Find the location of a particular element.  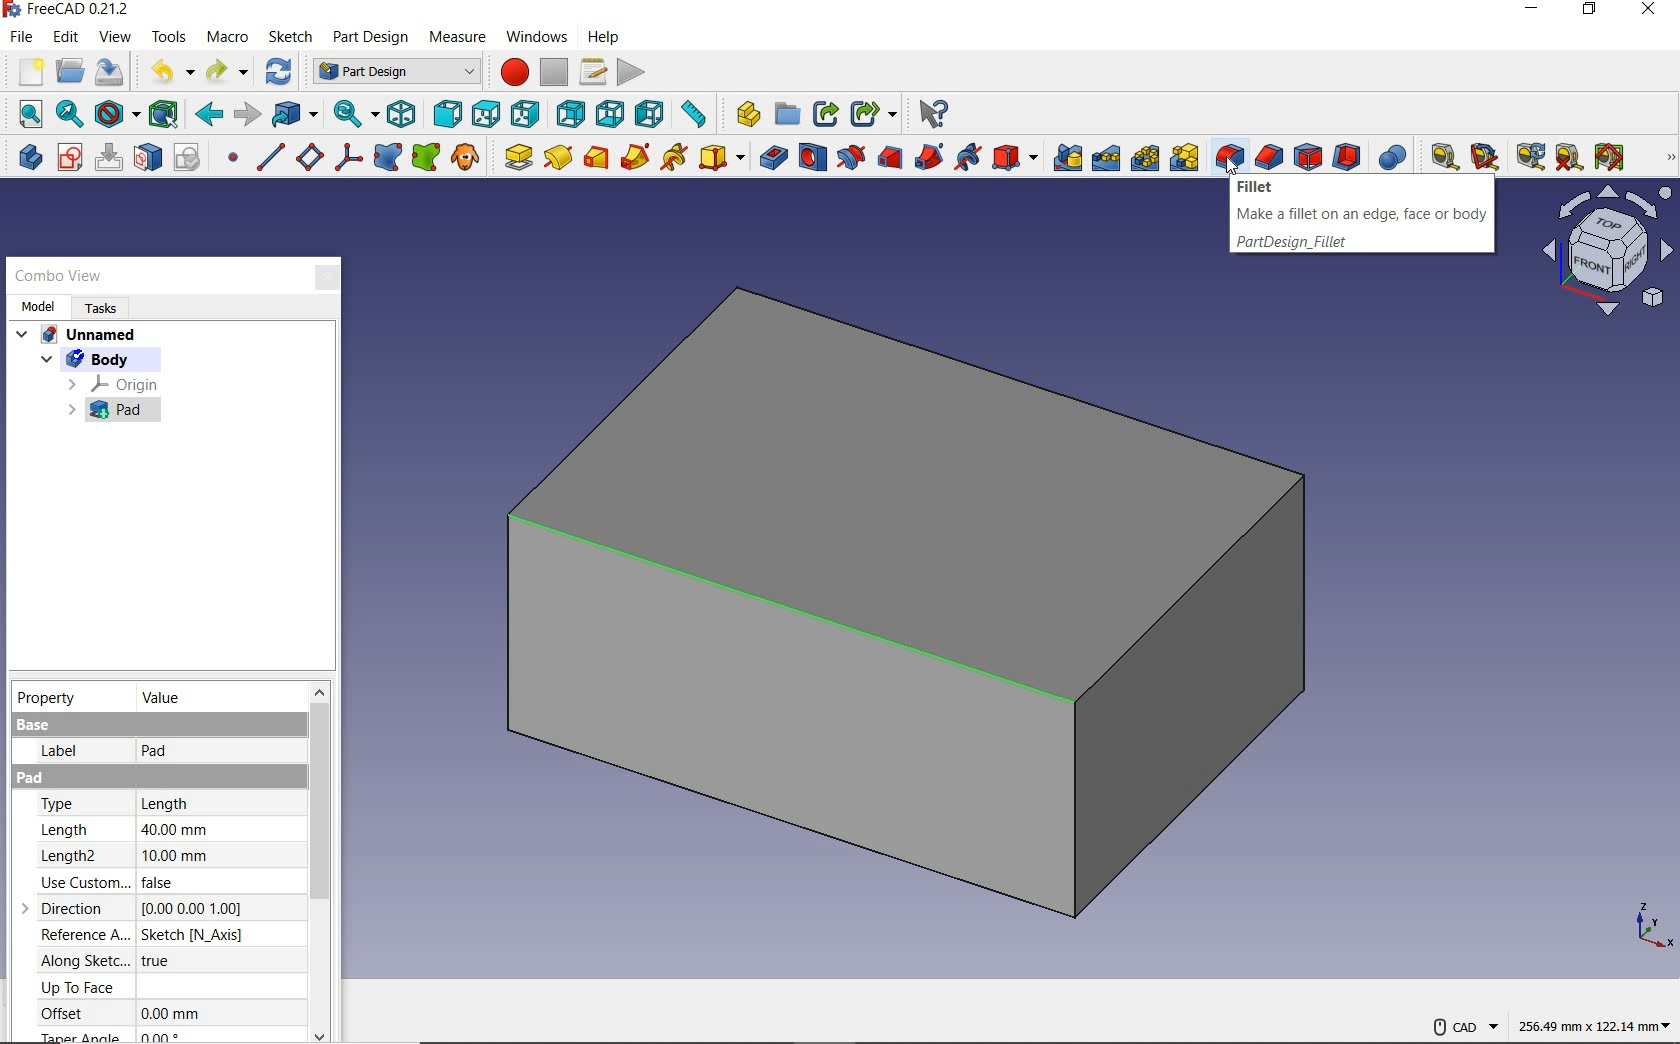

switch between workbenches is located at coordinates (396, 72).